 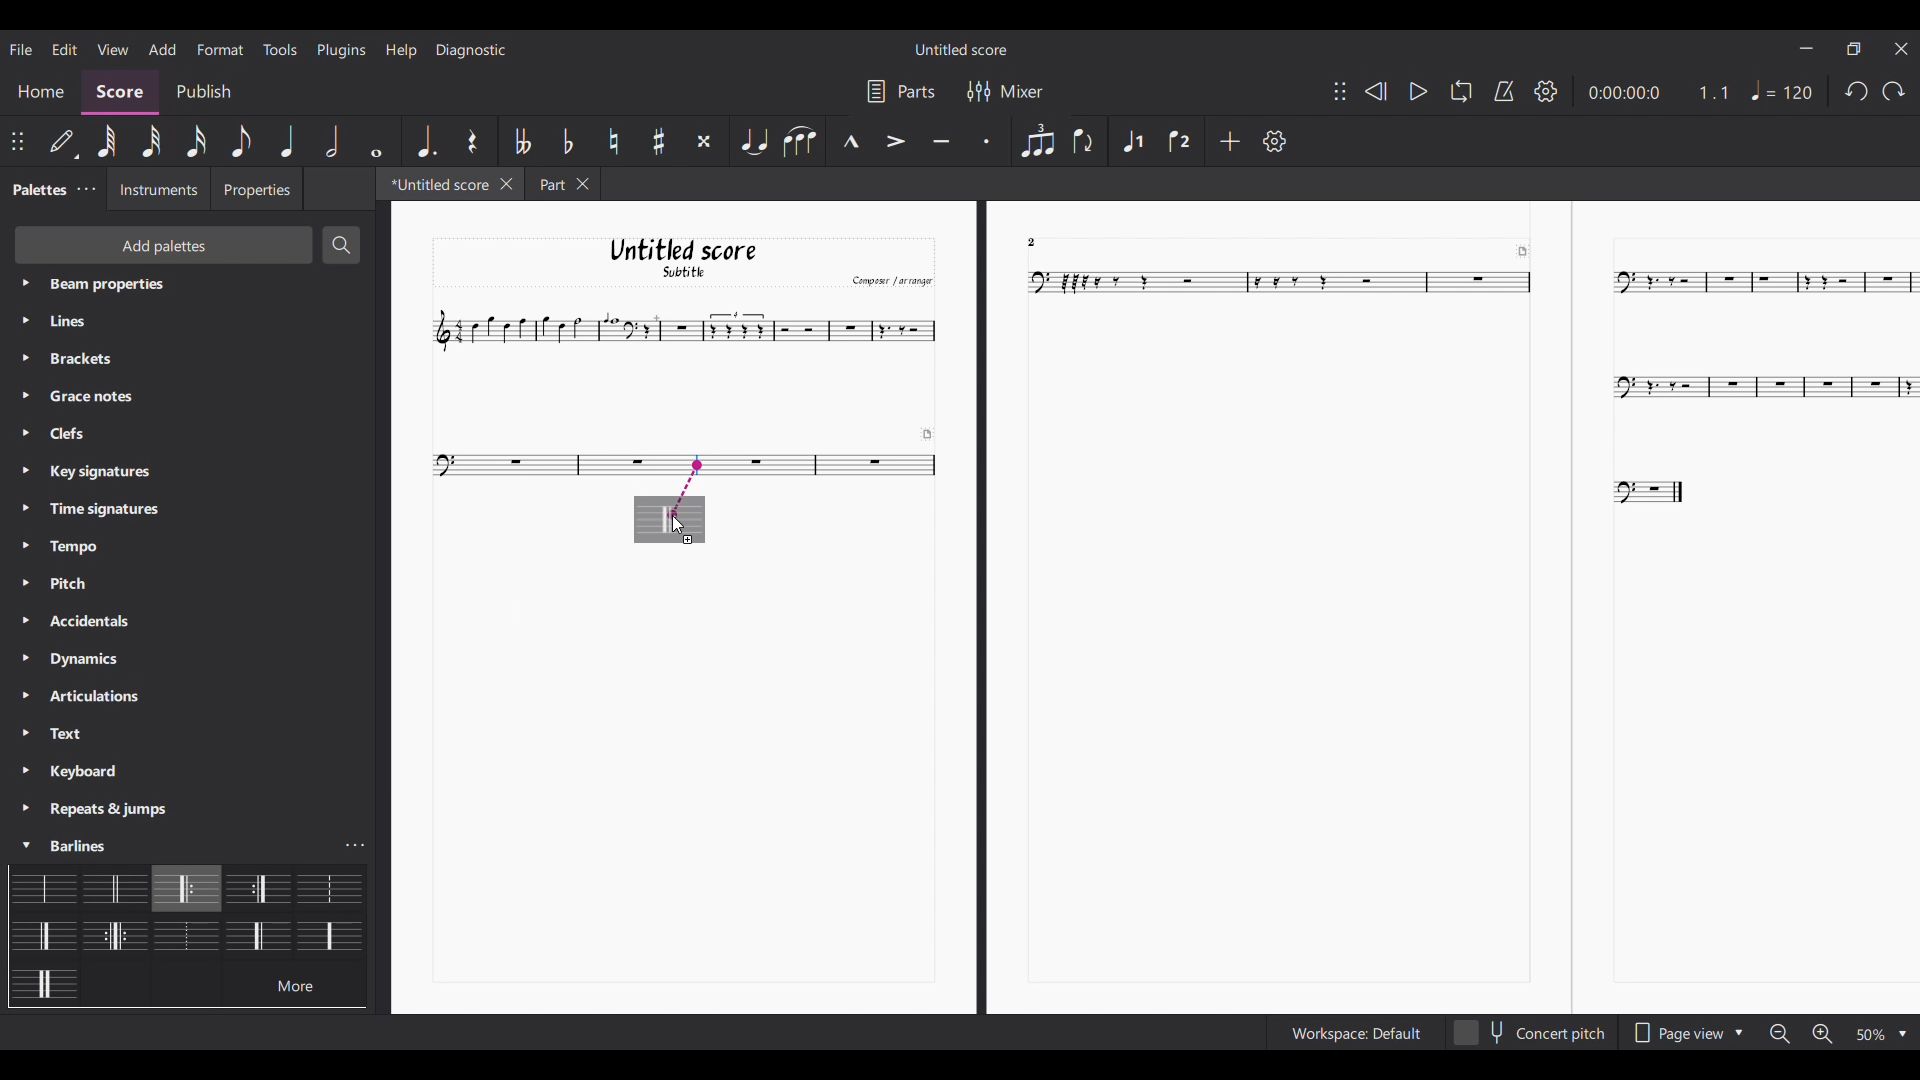 What do you see at coordinates (219, 49) in the screenshot?
I see `Format menu` at bounding box center [219, 49].